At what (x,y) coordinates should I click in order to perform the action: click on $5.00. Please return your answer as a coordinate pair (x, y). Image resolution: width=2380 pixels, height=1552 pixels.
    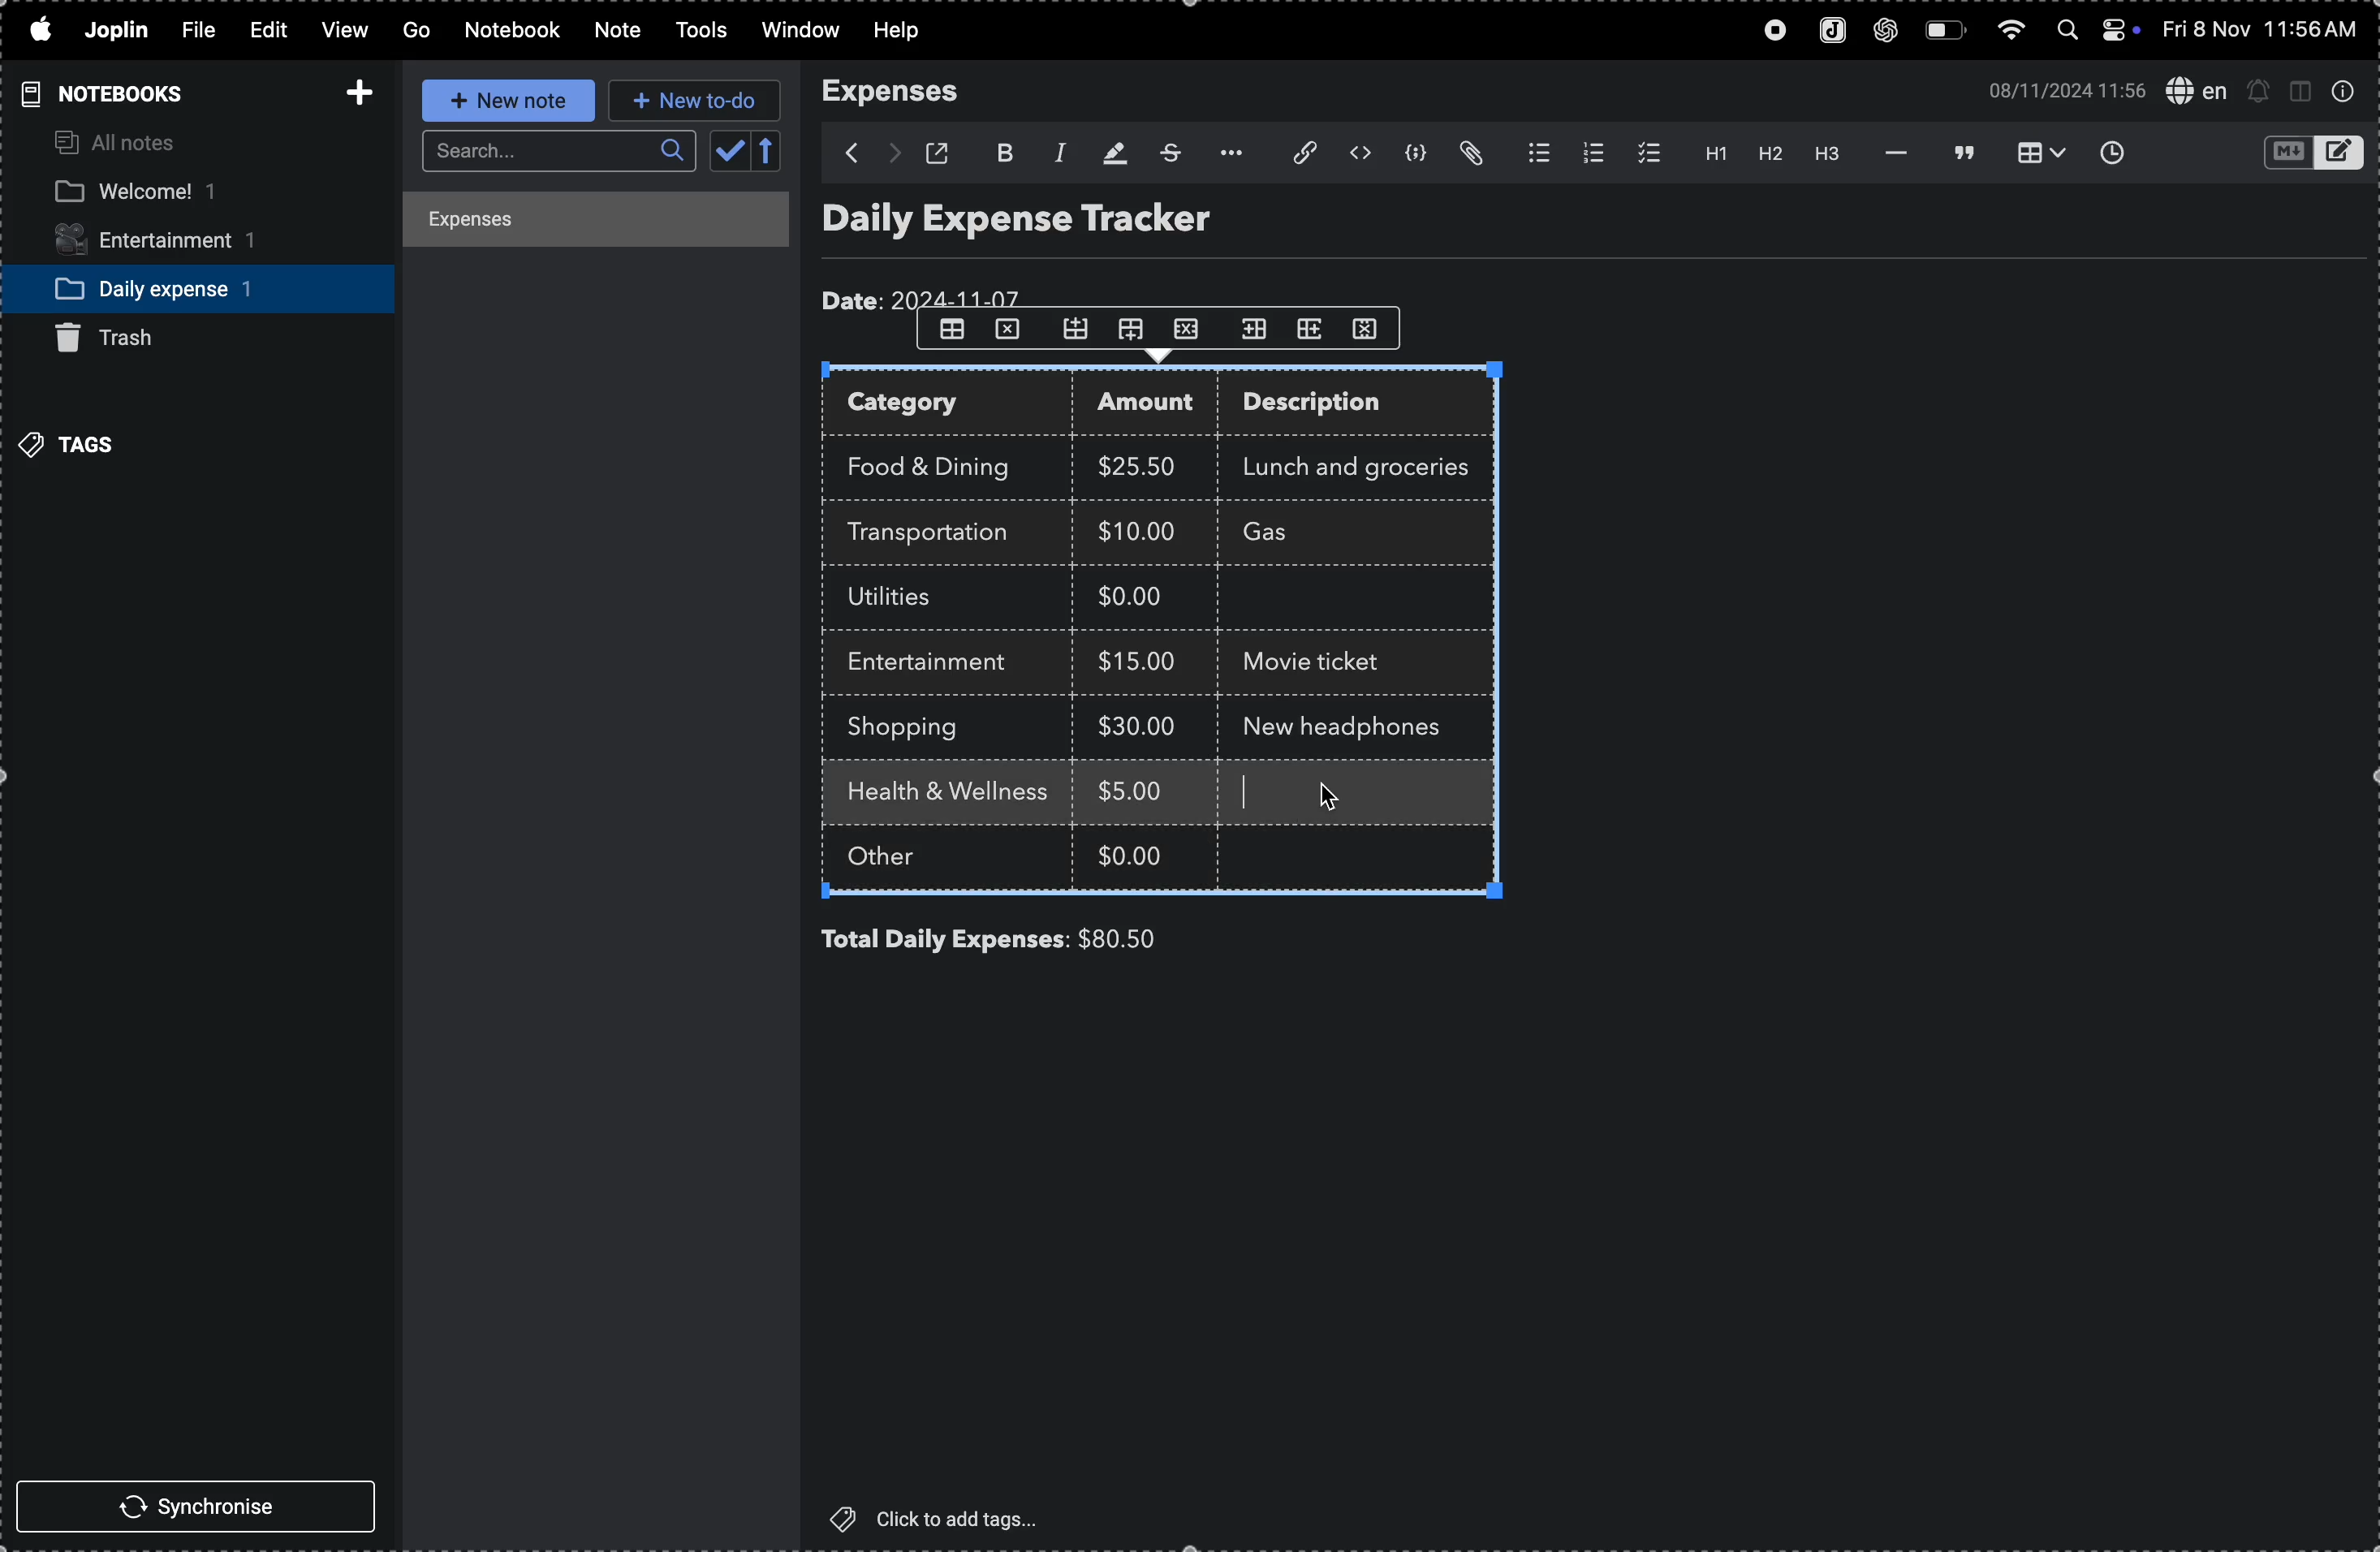
    Looking at the image, I should click on (1135, 790).